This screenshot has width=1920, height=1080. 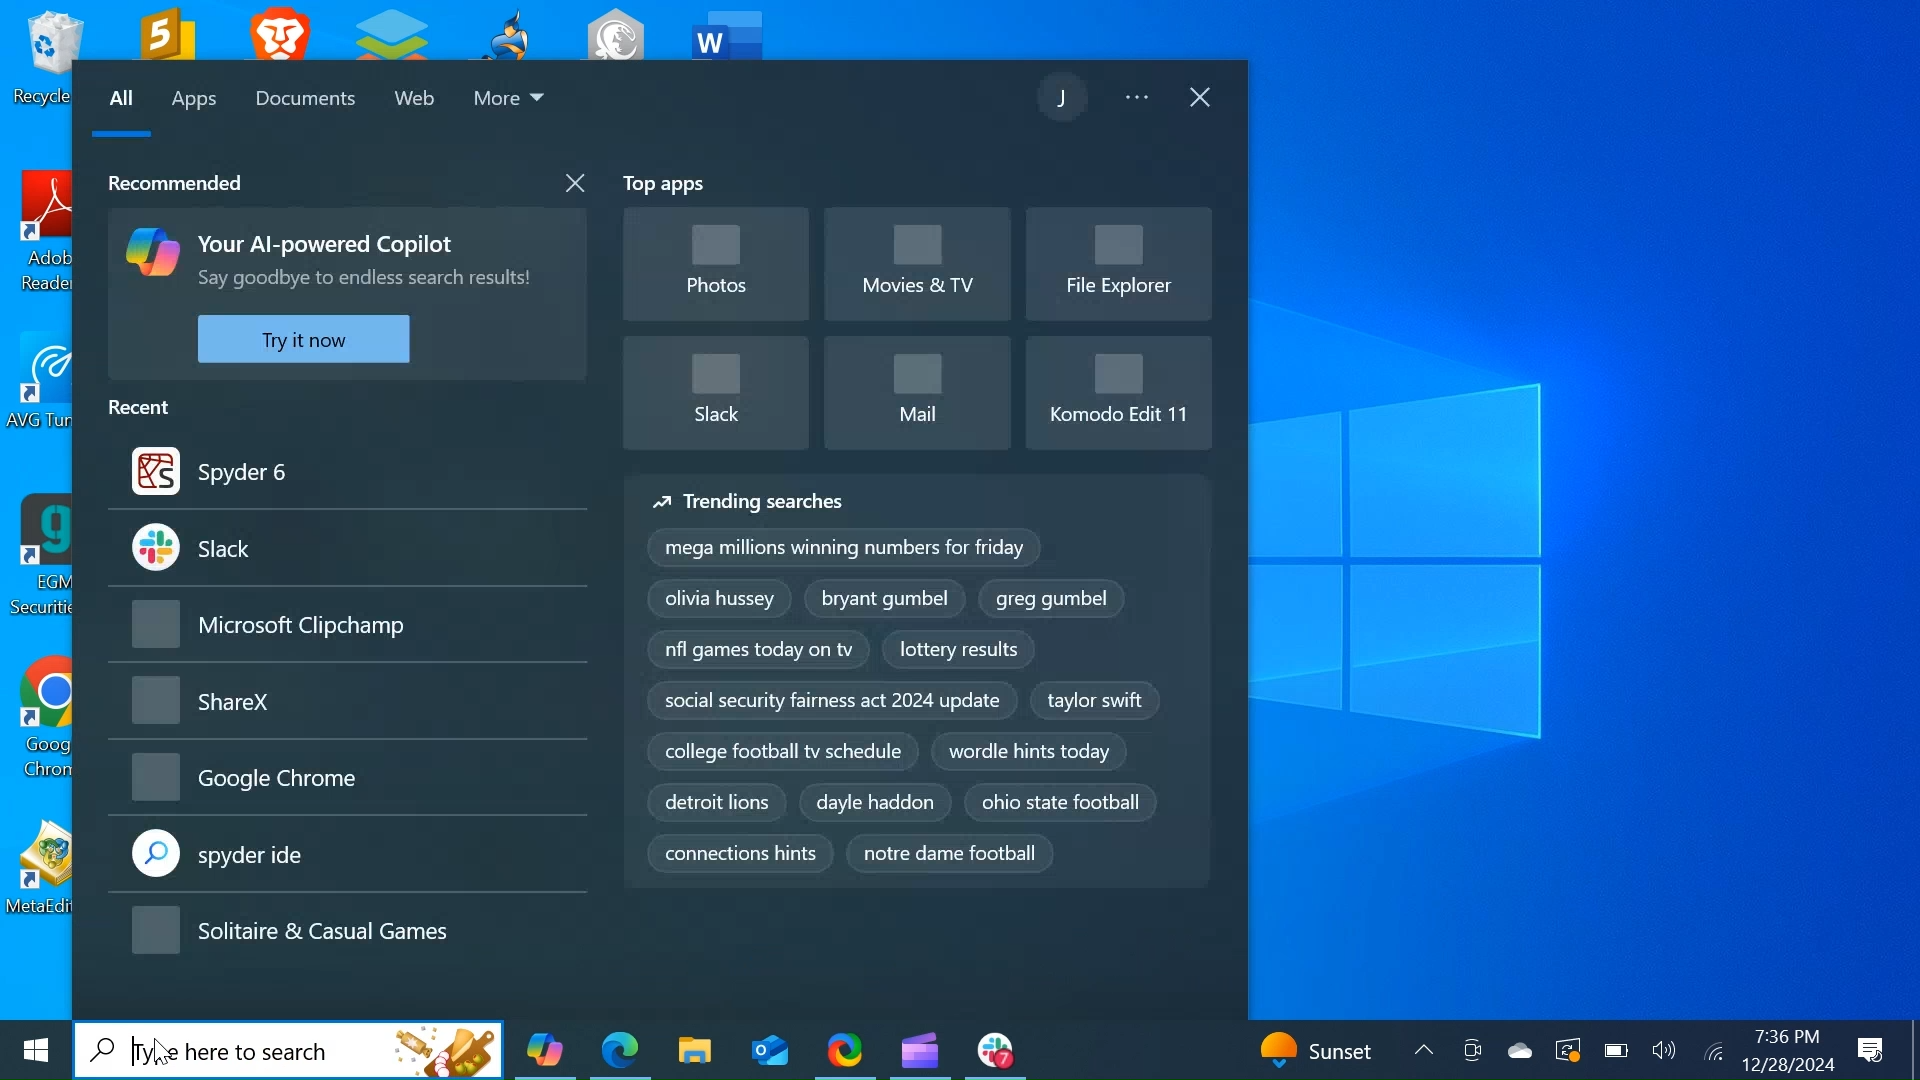 I want to click on More, so click(x=511, y=102).